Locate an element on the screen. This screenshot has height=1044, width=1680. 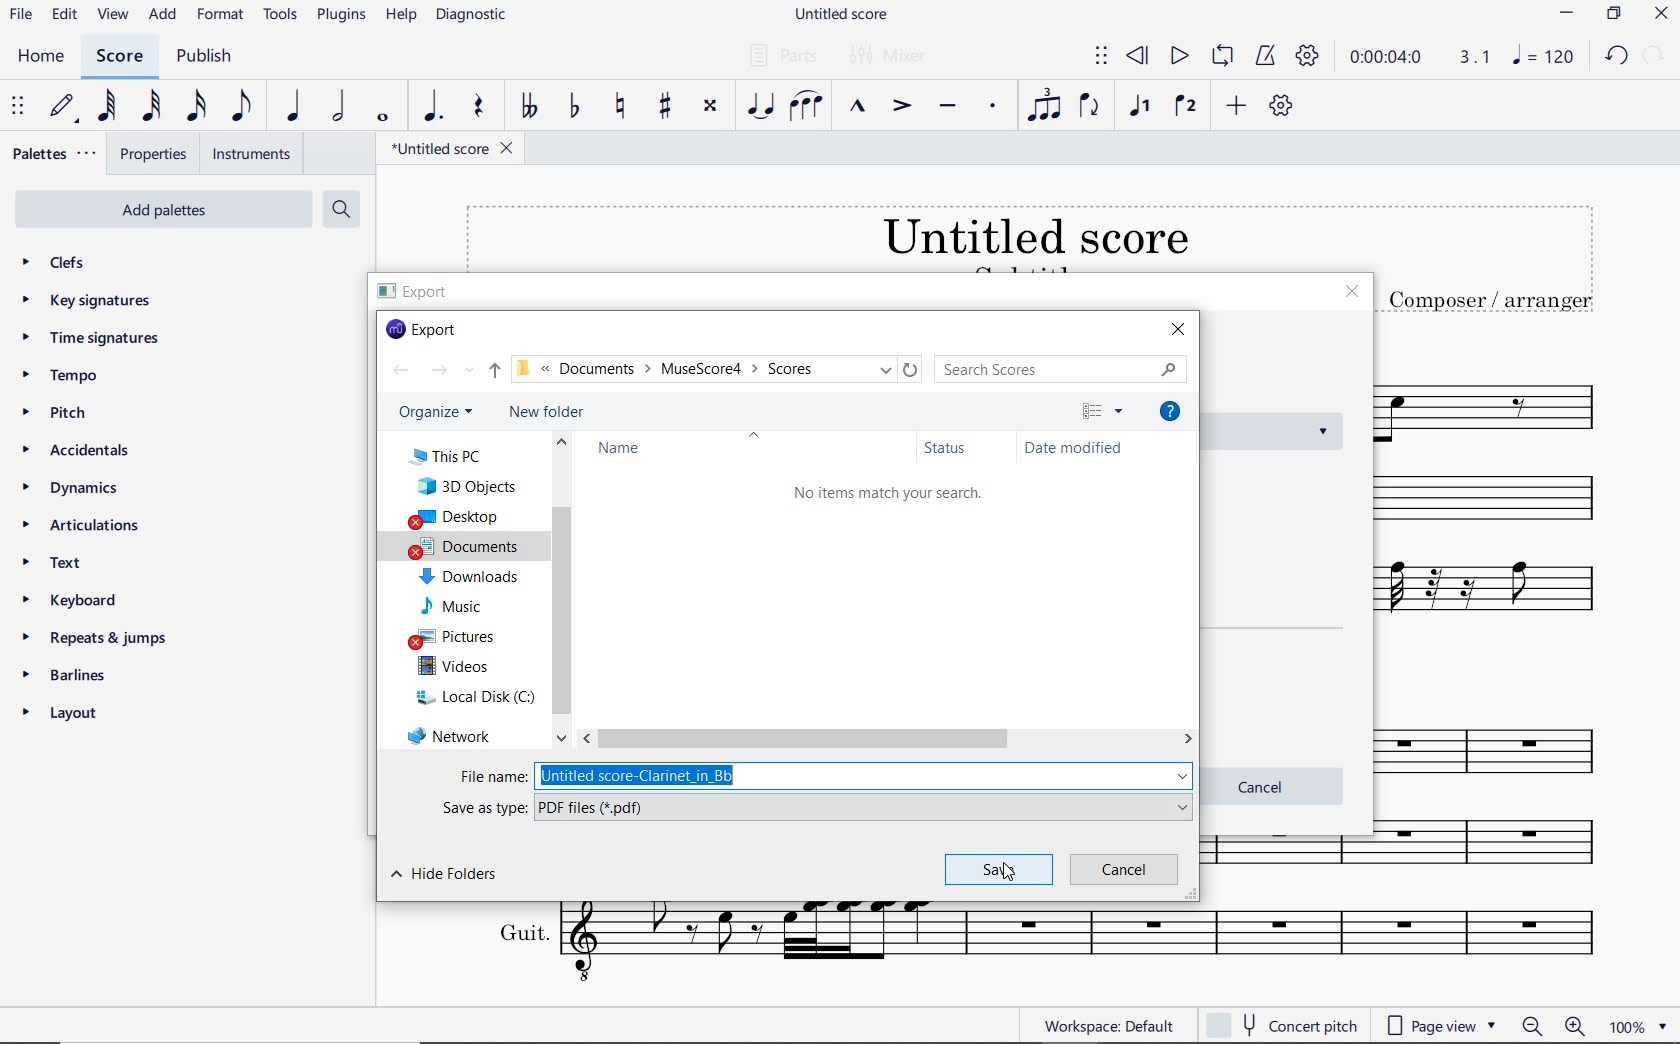
ORGANIZE is located at coordinates (441, 412).